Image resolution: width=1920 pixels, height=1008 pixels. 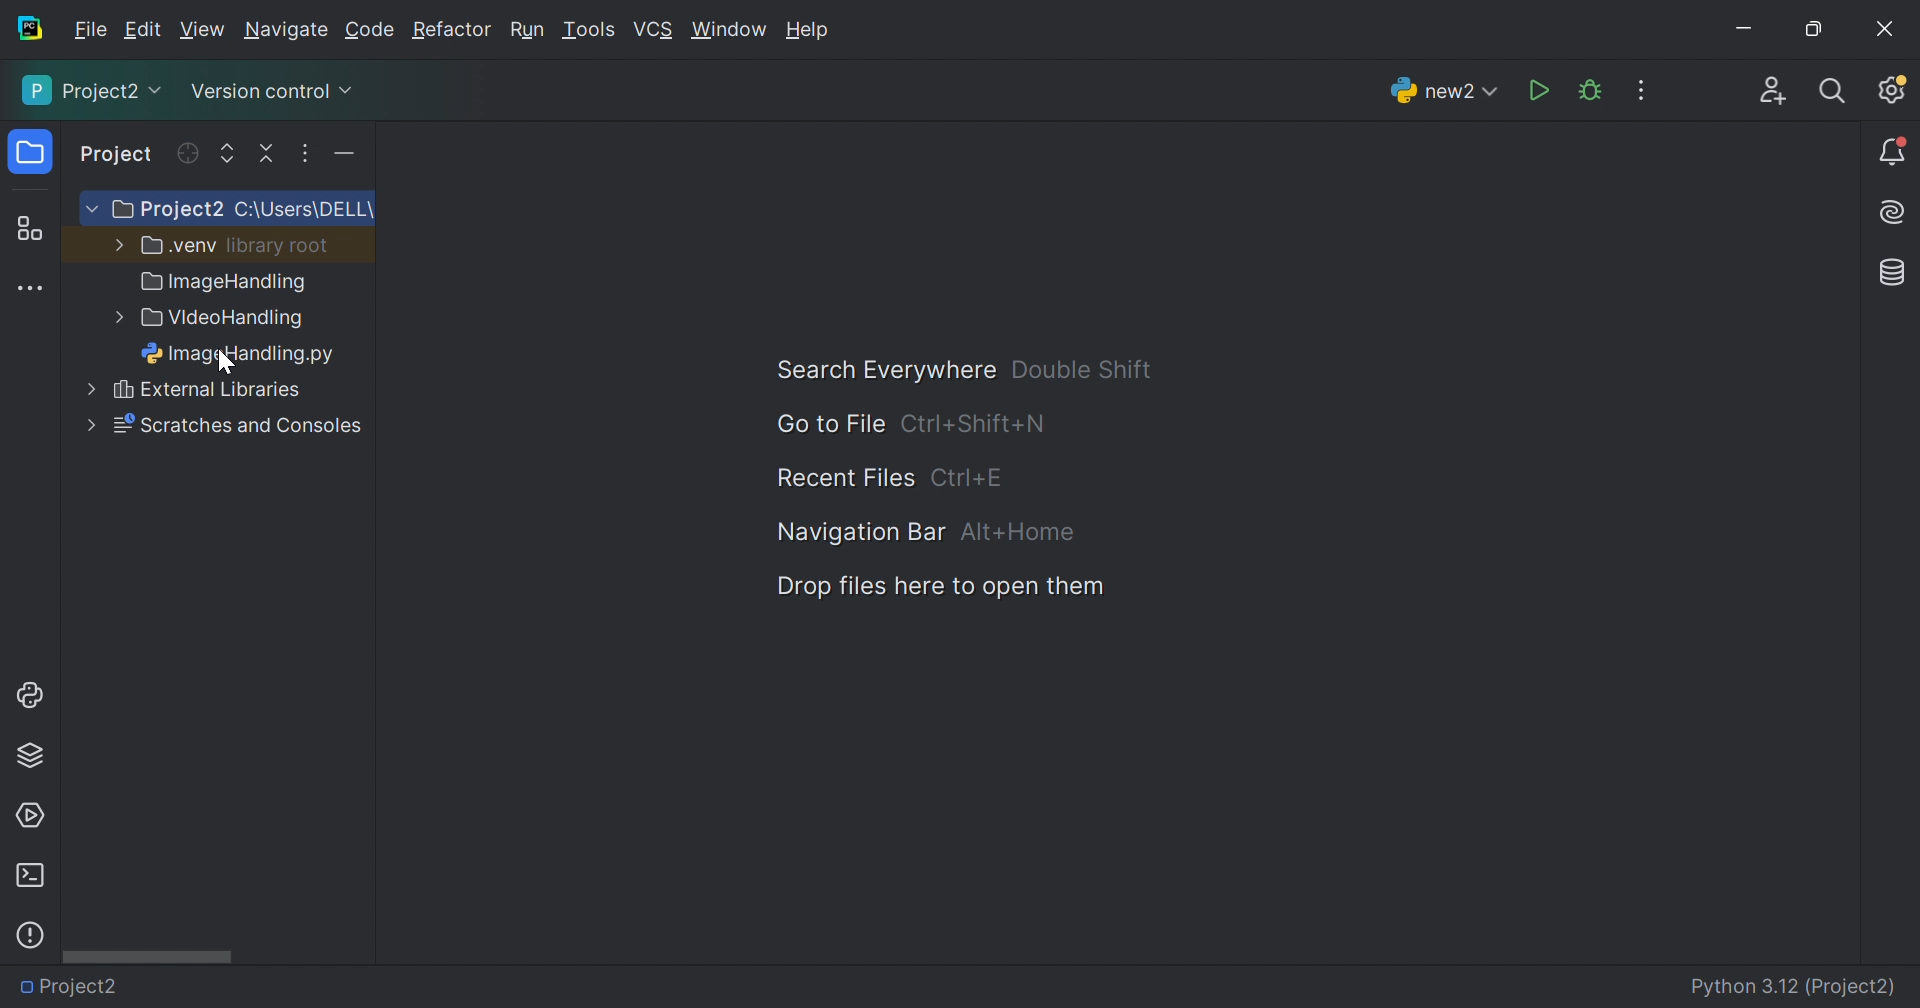 What do you see at coordinates (29, 230) in the screenshot?
I see `Structure` at bounding box center [29, 230].